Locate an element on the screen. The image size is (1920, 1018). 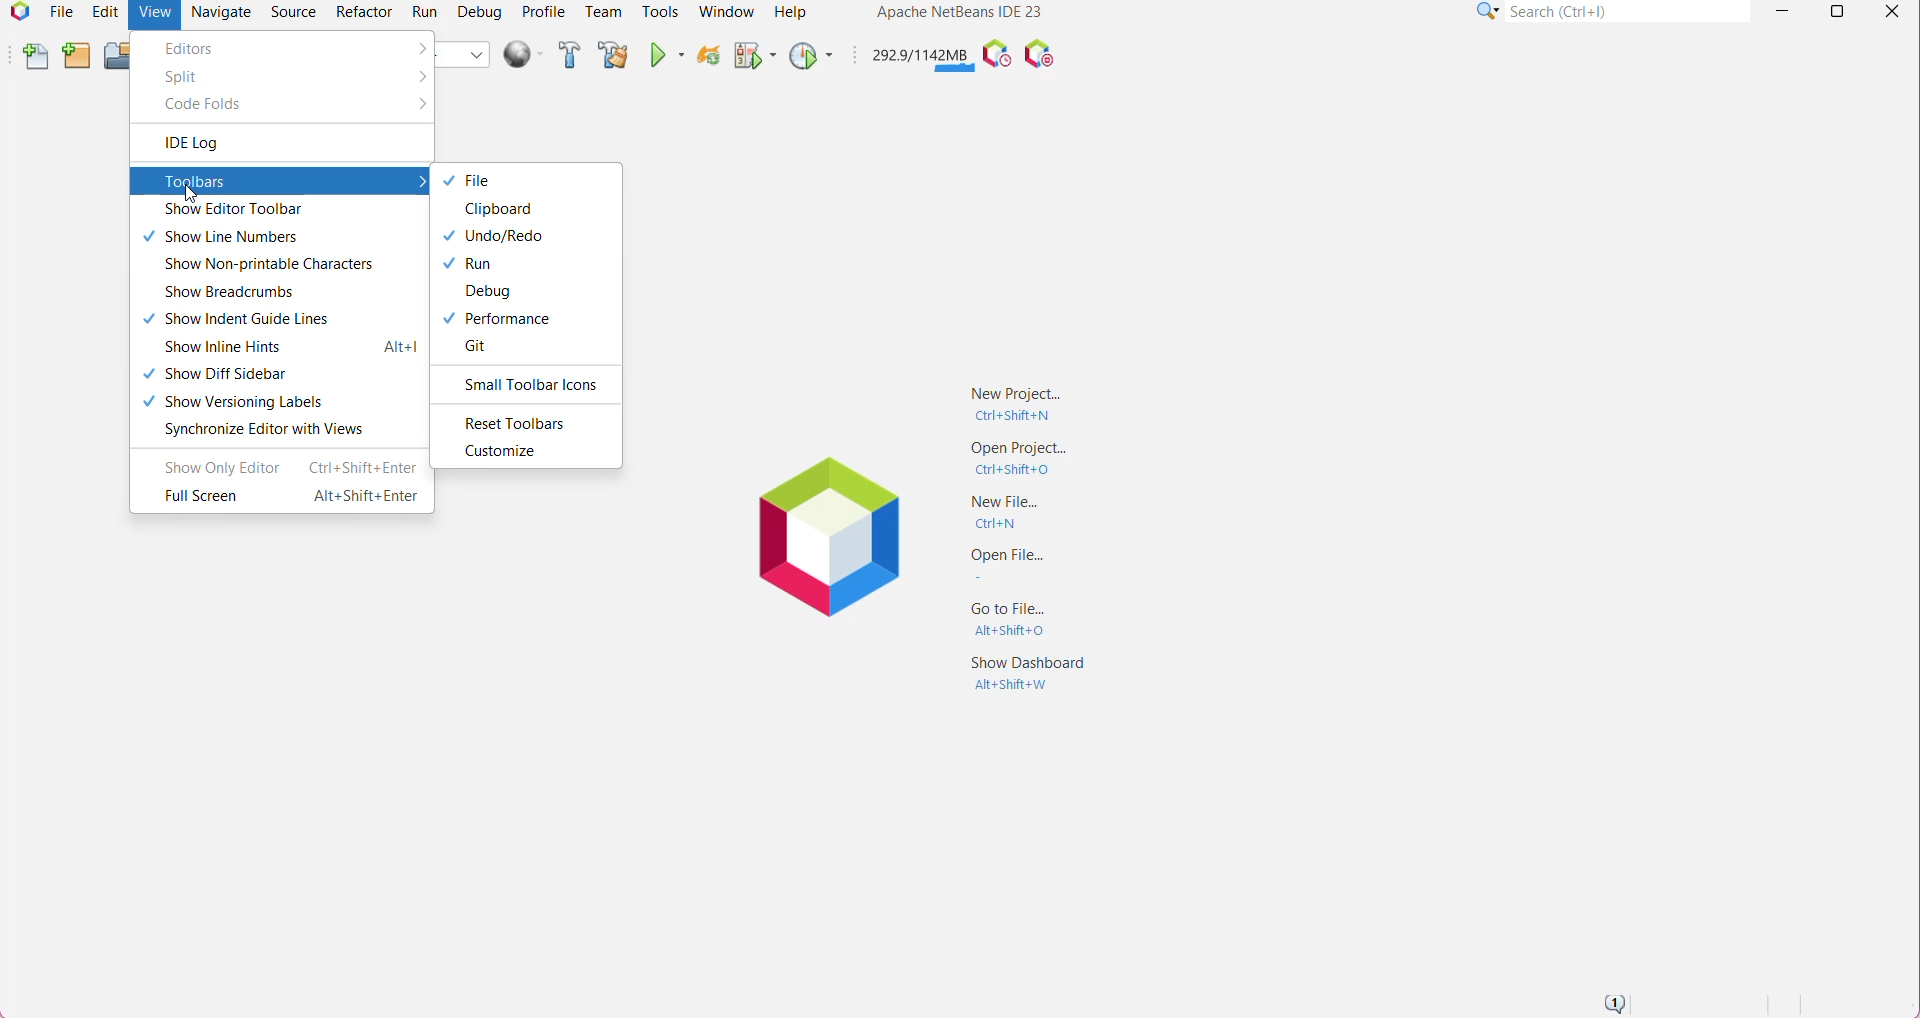
More options is located at coordinates (417, 105).